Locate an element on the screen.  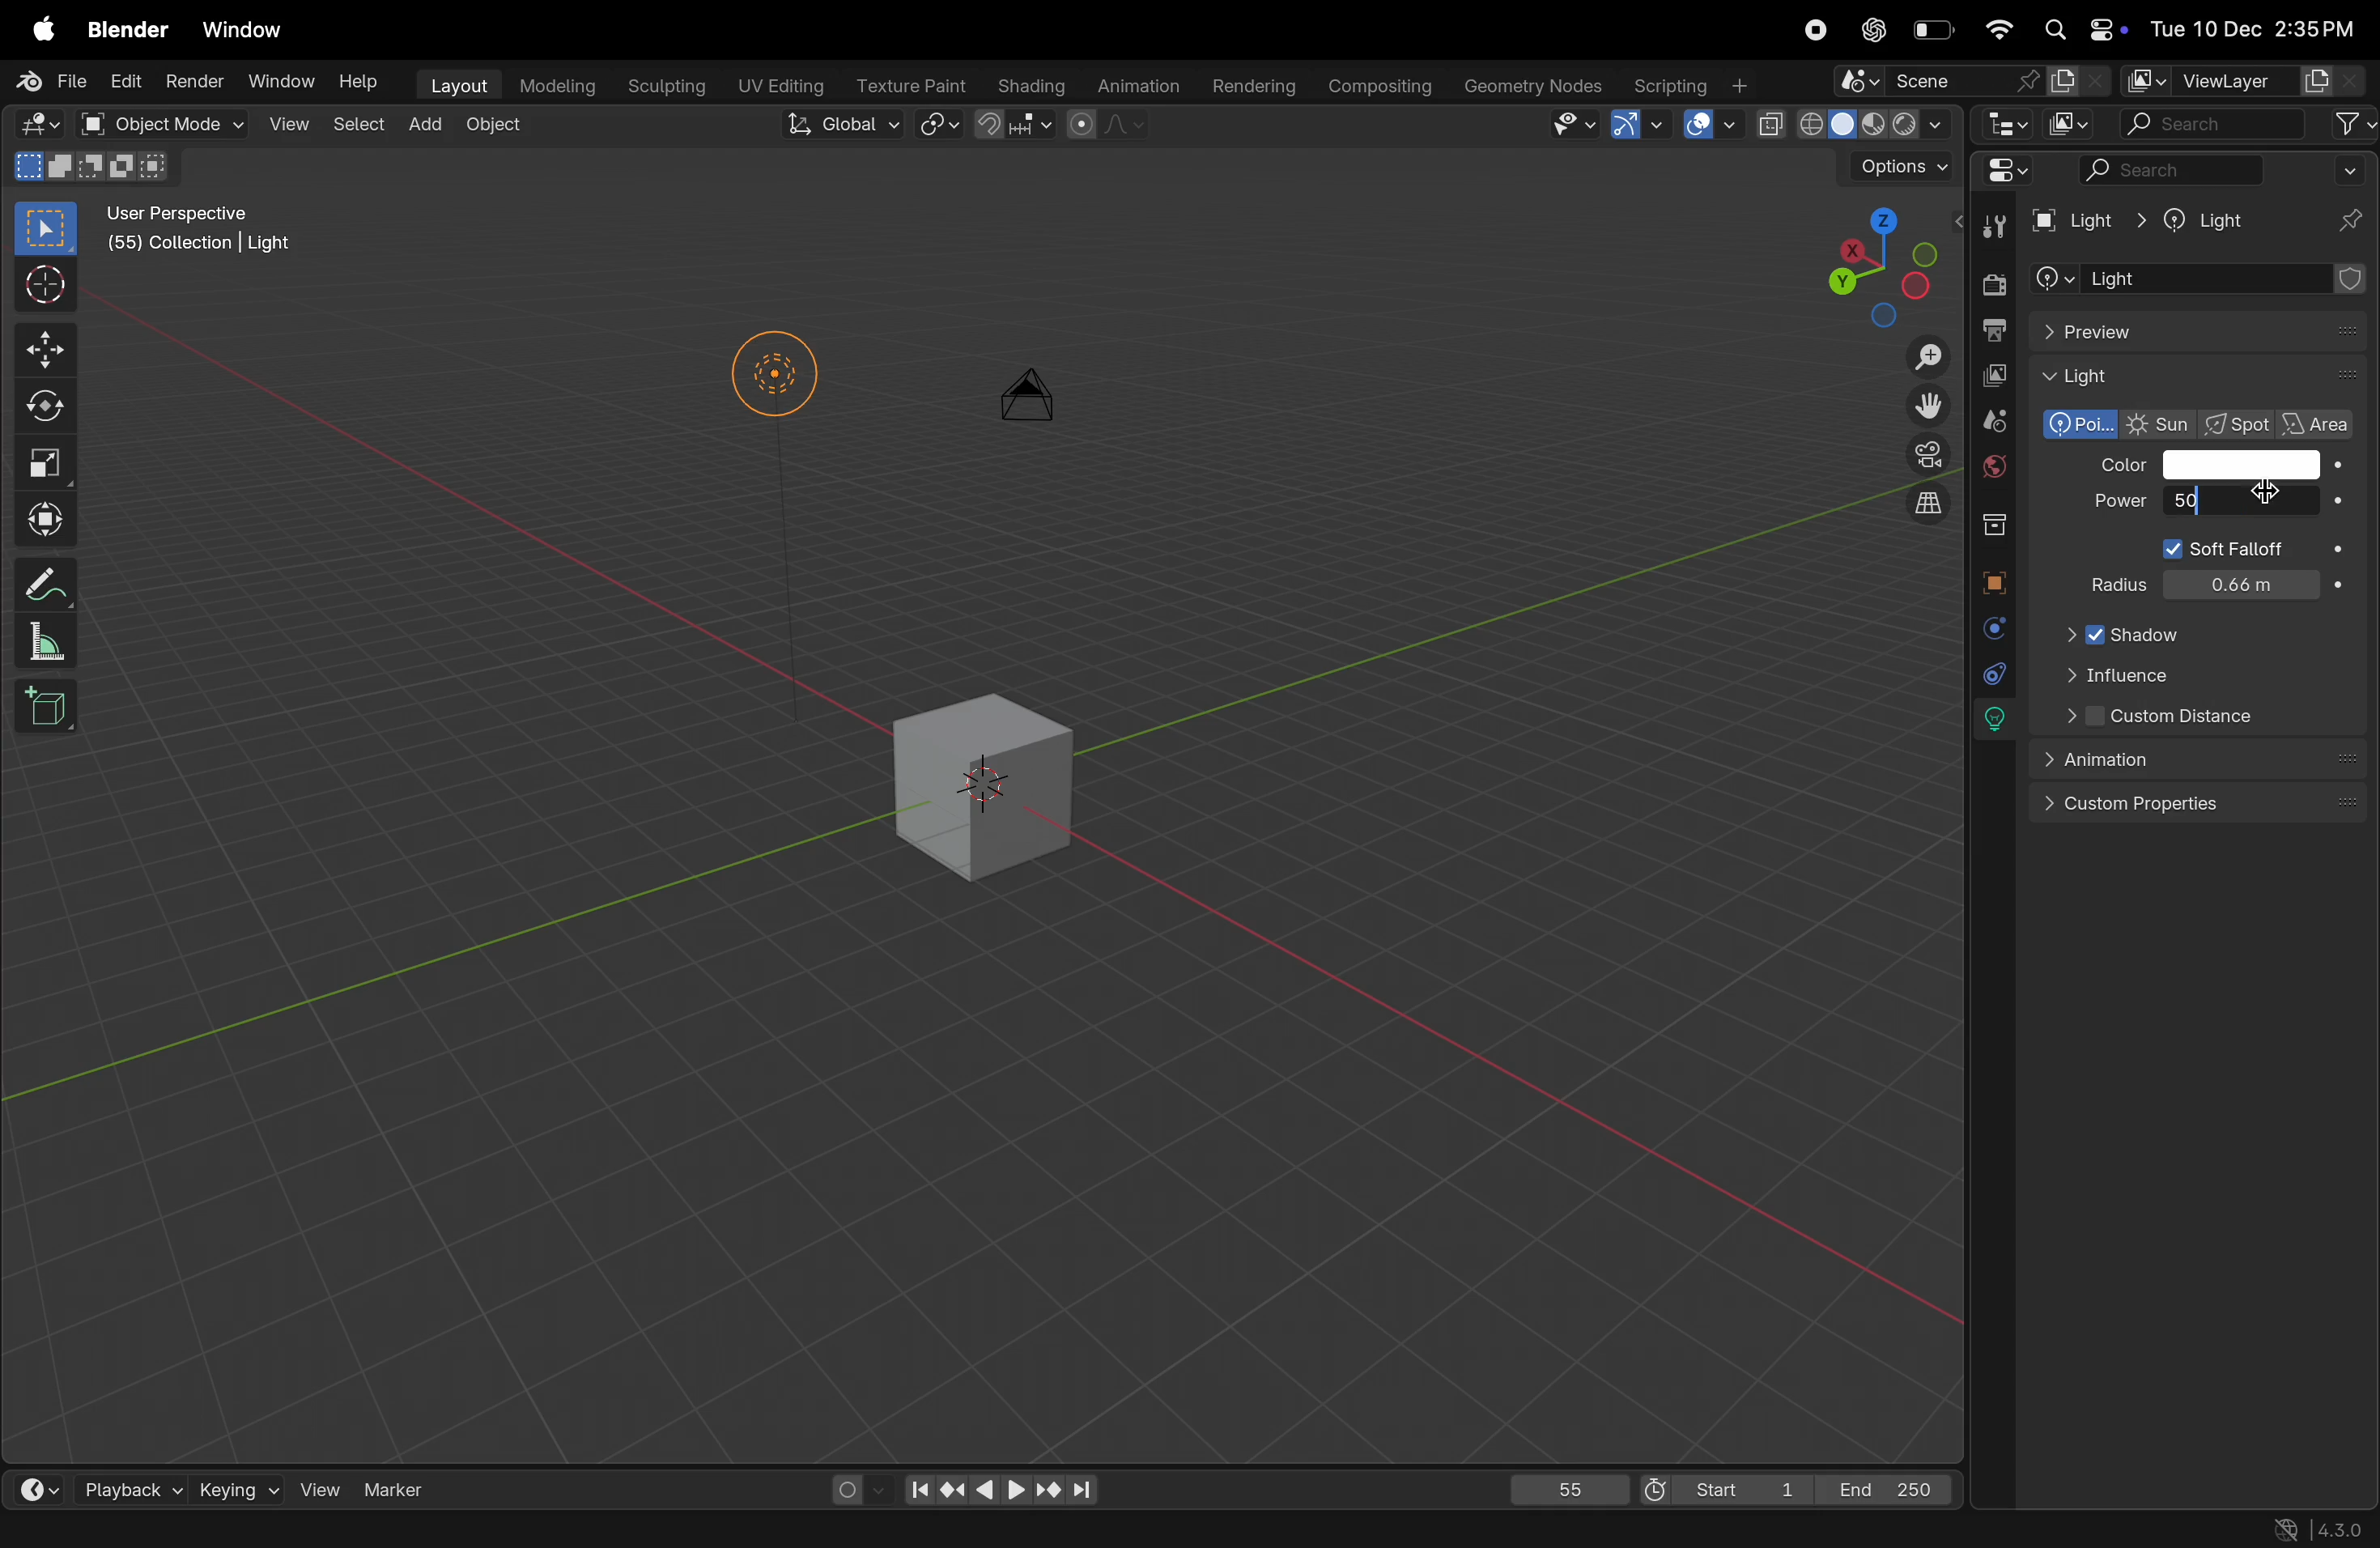
view is located at coordinates (286, 126).